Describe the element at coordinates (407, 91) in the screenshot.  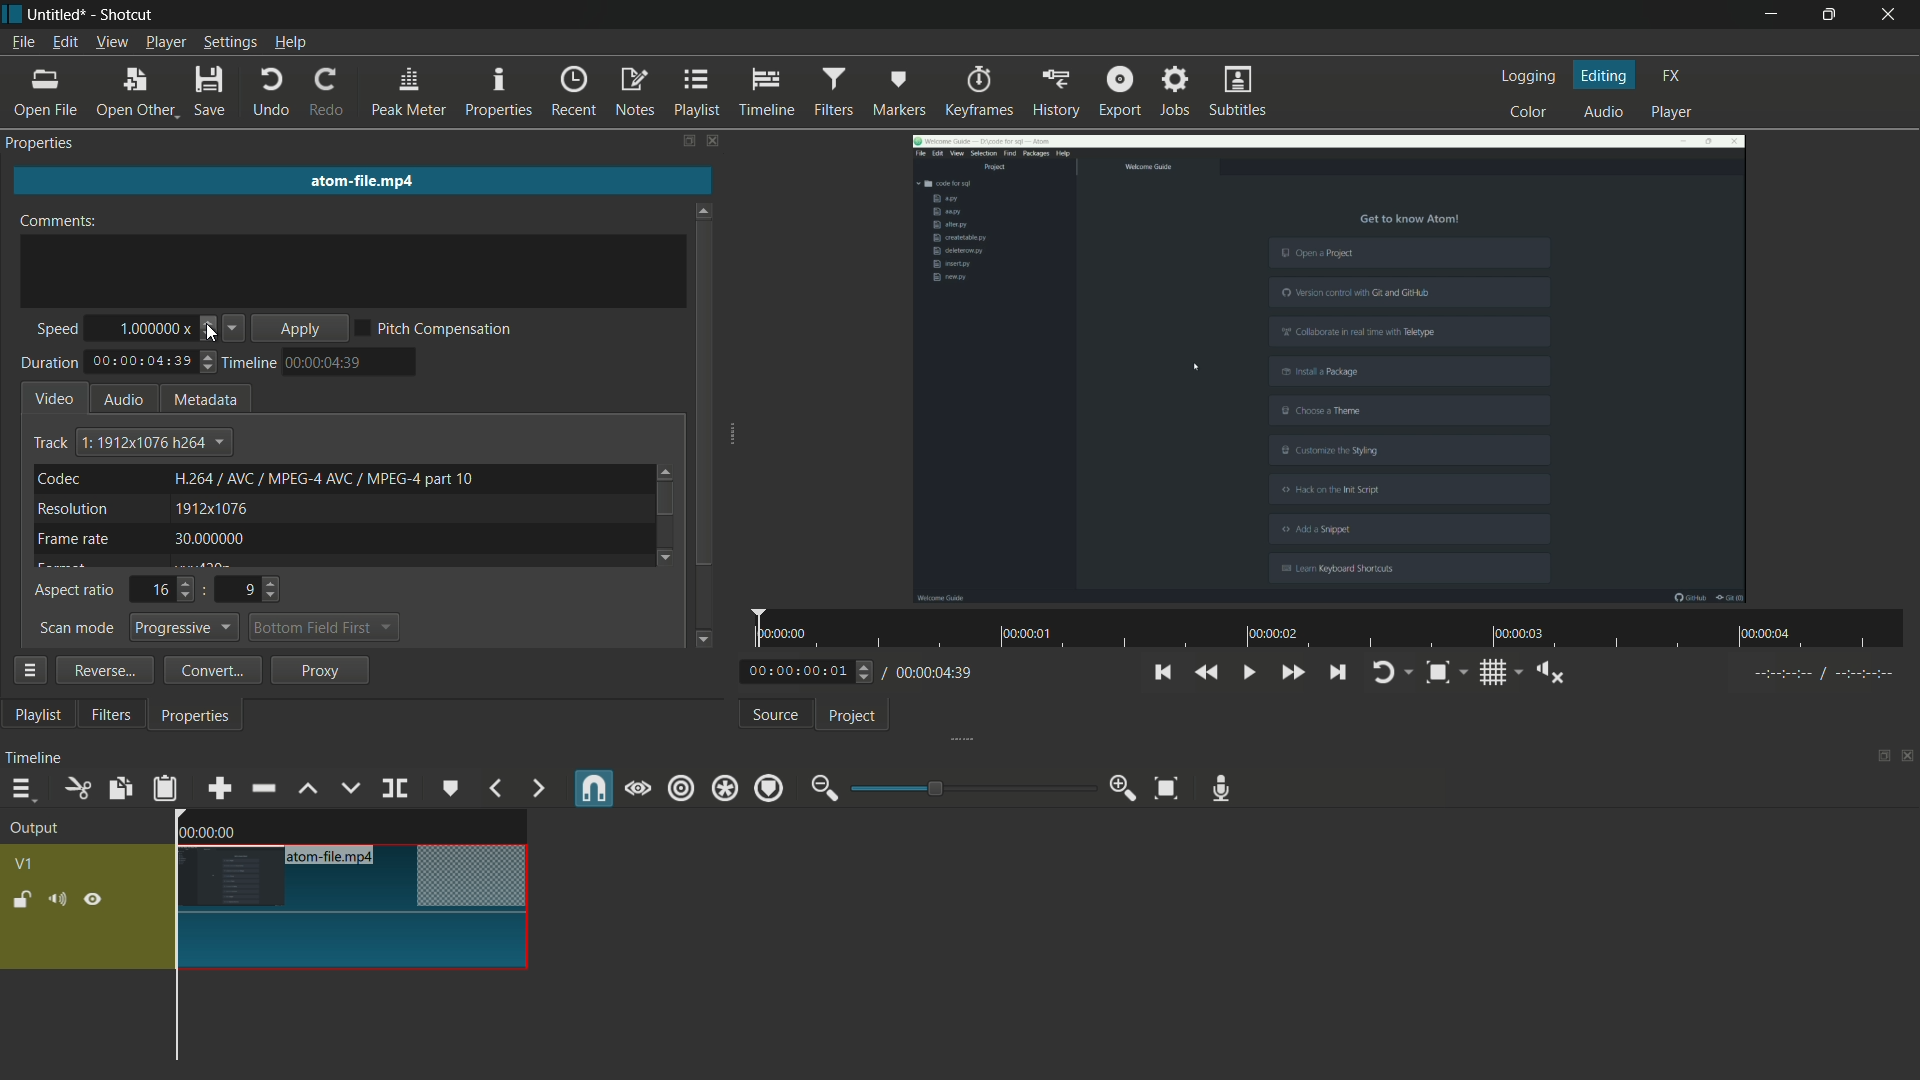
I see `peak meter` at that location.